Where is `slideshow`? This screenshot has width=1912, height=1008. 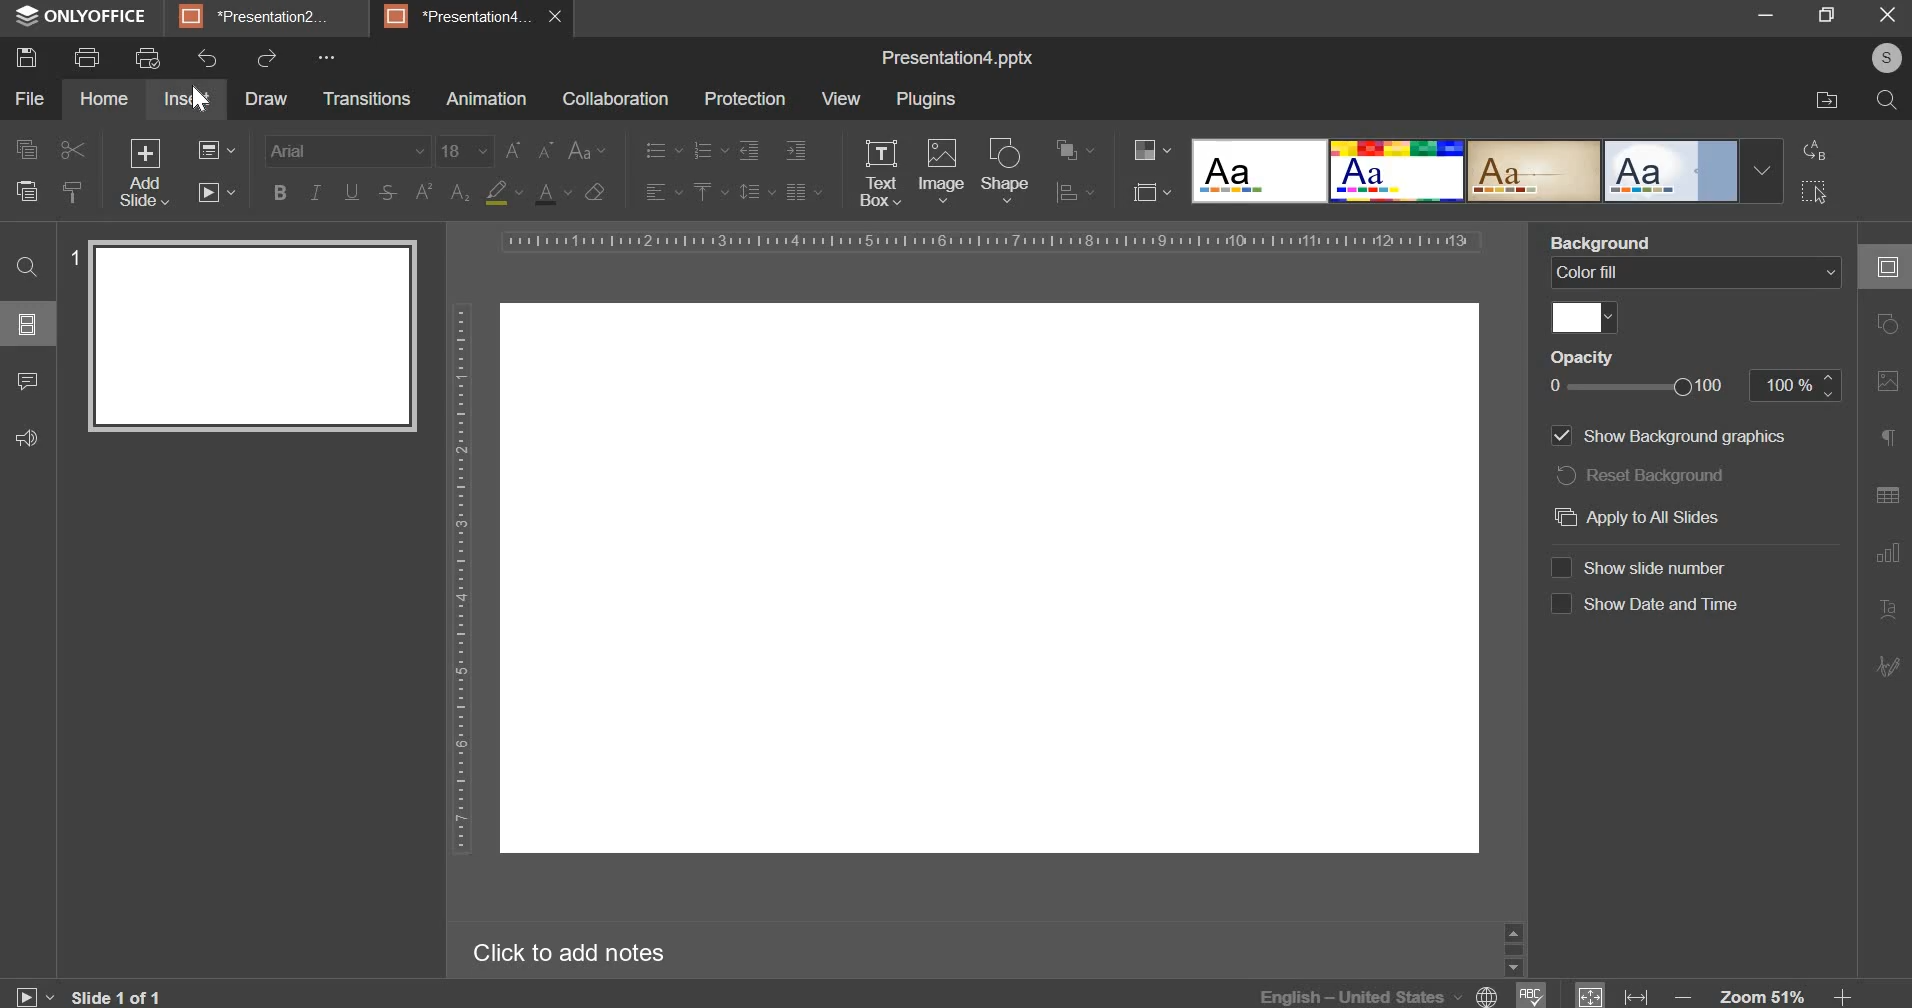
slideshow is located at coordinates (36, 994).